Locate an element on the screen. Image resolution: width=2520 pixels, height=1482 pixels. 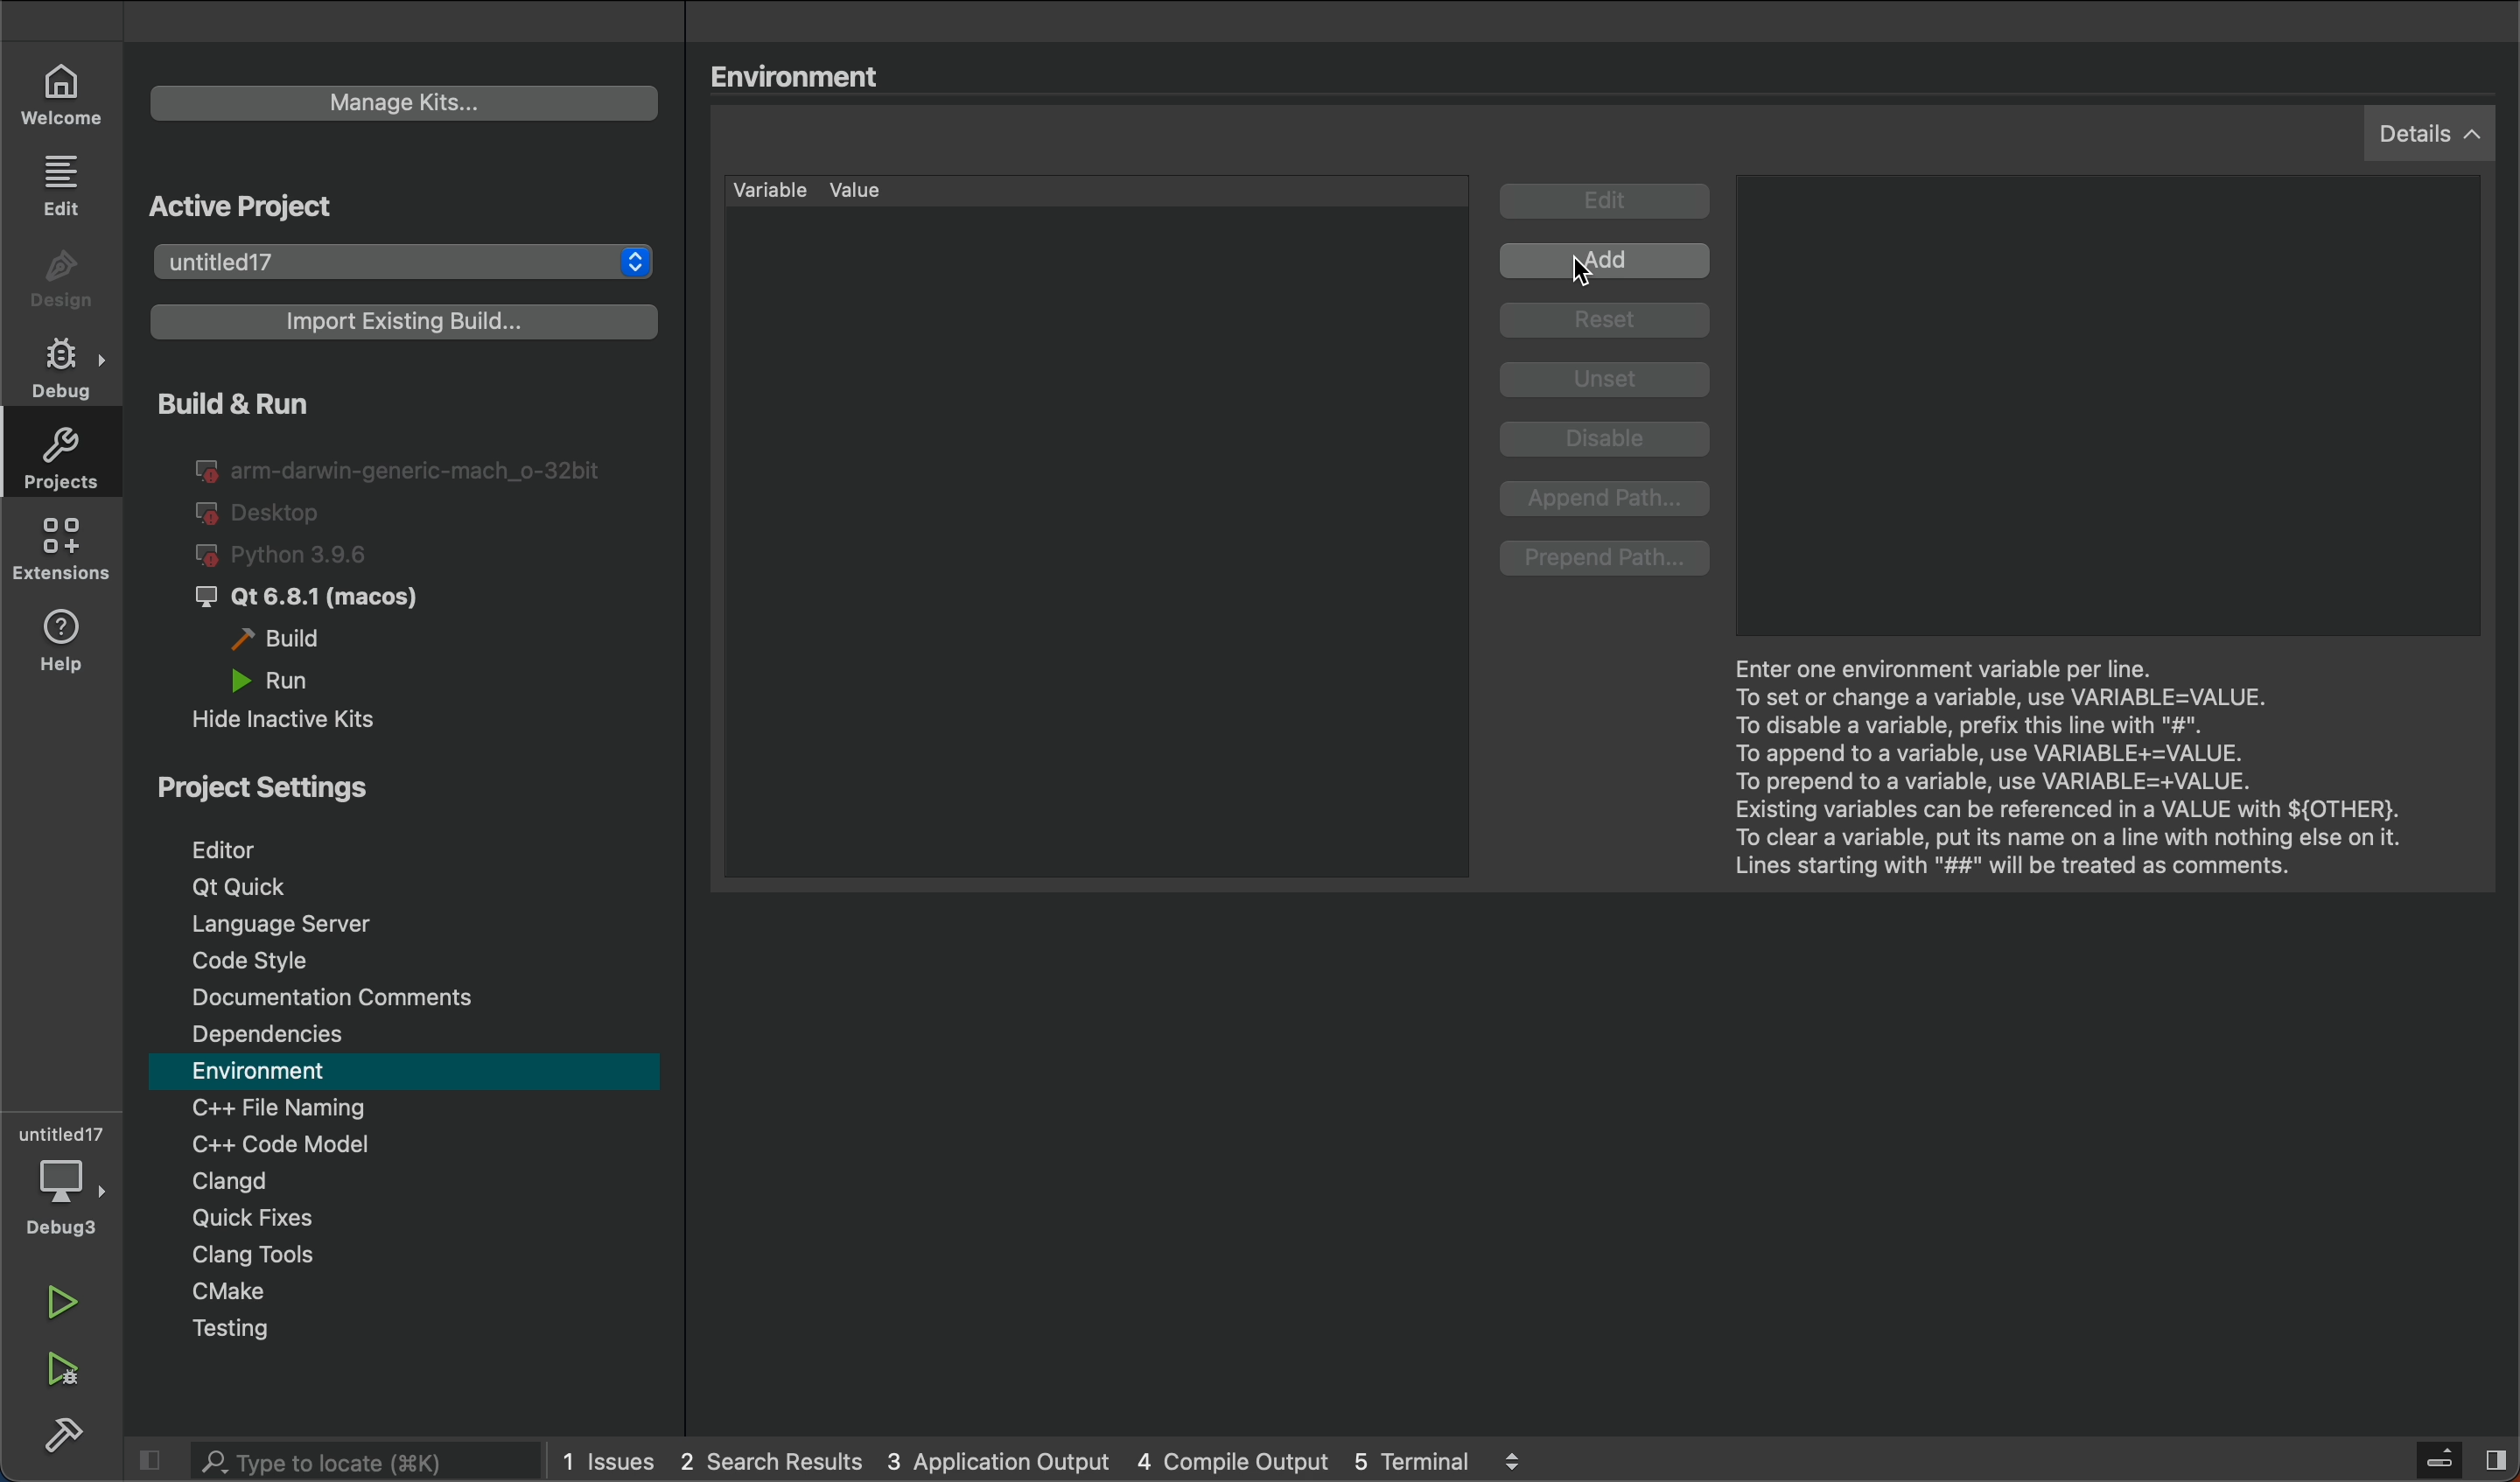
Build & Run is located at coordinates (302, 402).